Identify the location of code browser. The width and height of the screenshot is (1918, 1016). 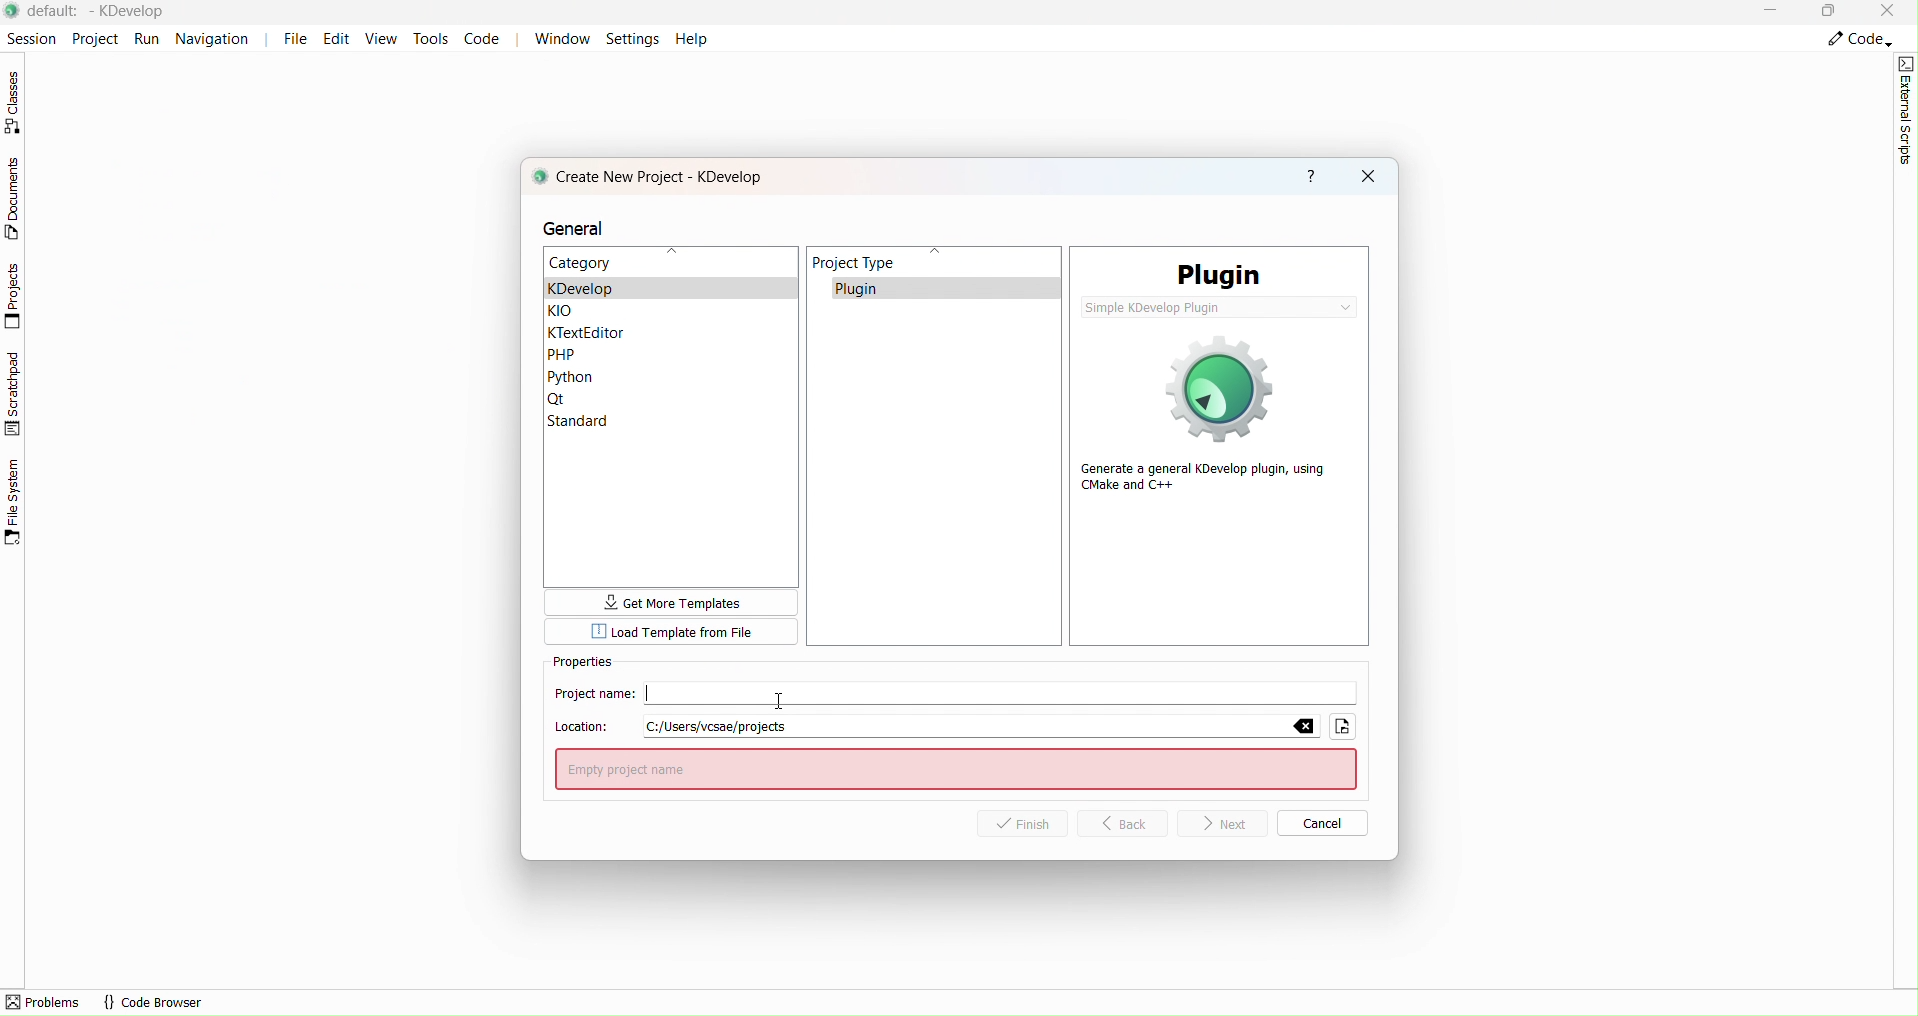
(153, 1002).